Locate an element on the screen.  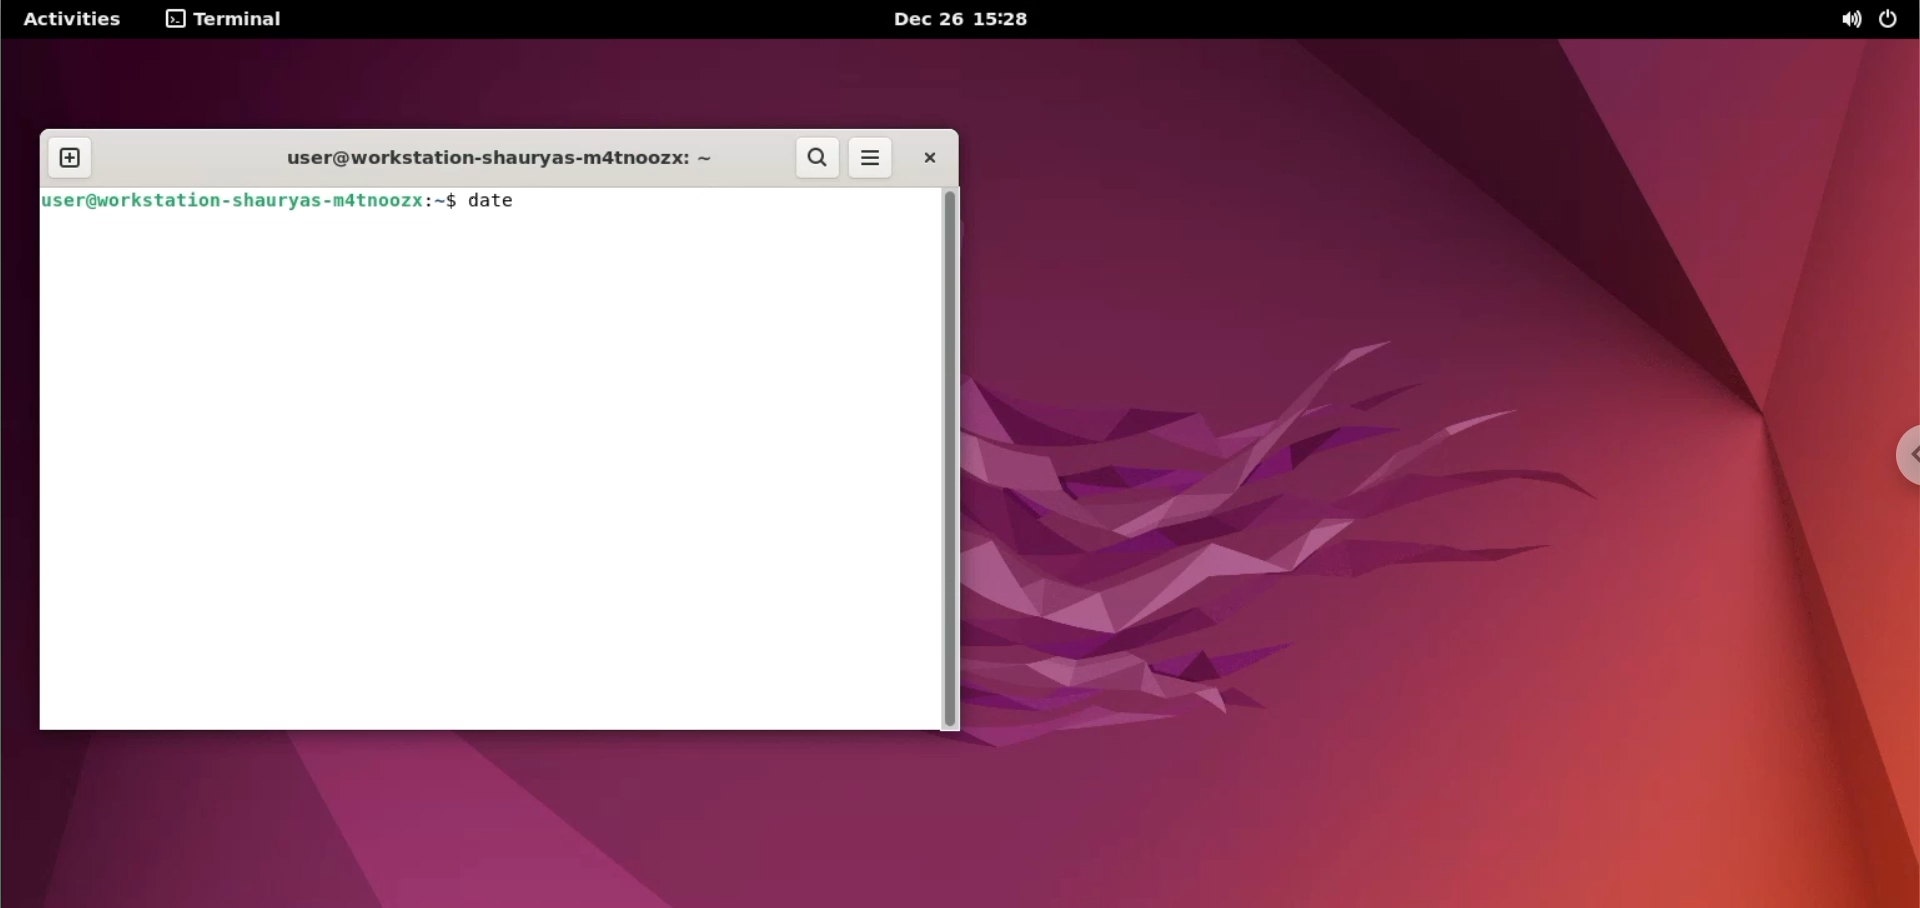
Activities is located at coordinates (68, 21).